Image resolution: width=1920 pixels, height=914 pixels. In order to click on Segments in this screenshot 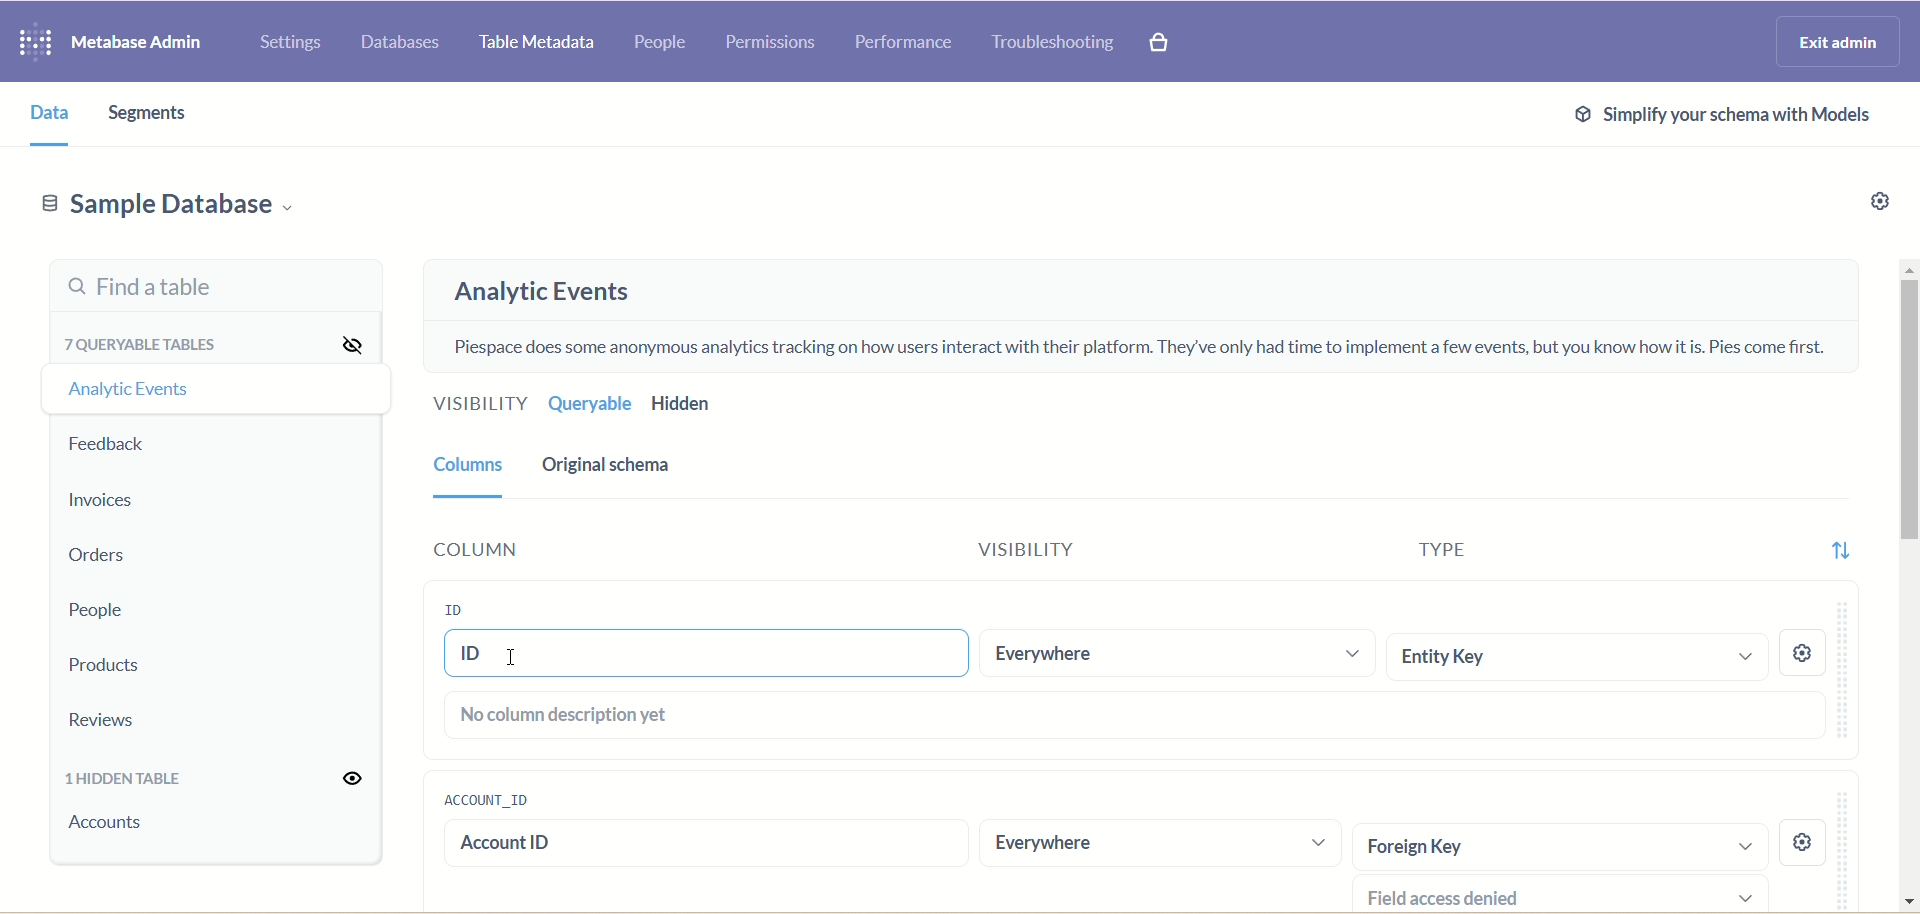, I will do `click(151, 114)`.